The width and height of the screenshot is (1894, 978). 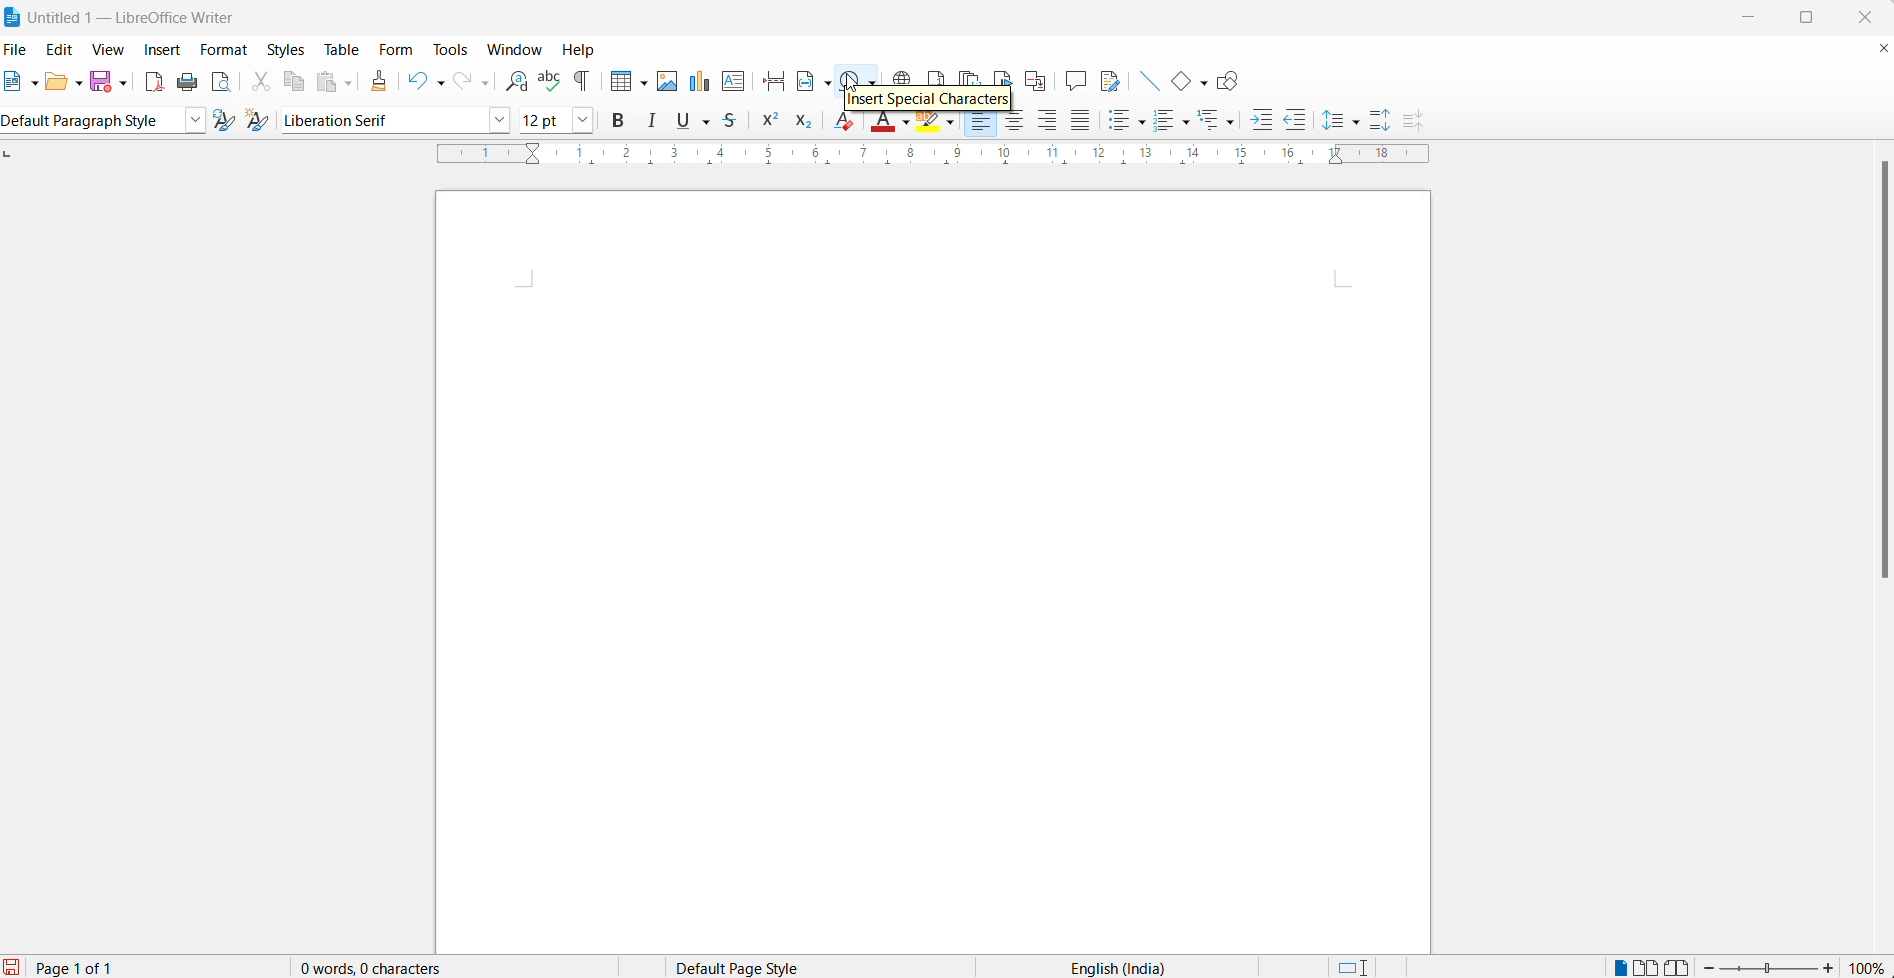 What do you see at coordinates (85, 122) in the screenshot?
I see `paragraph style` at bounding box center [85, 122].